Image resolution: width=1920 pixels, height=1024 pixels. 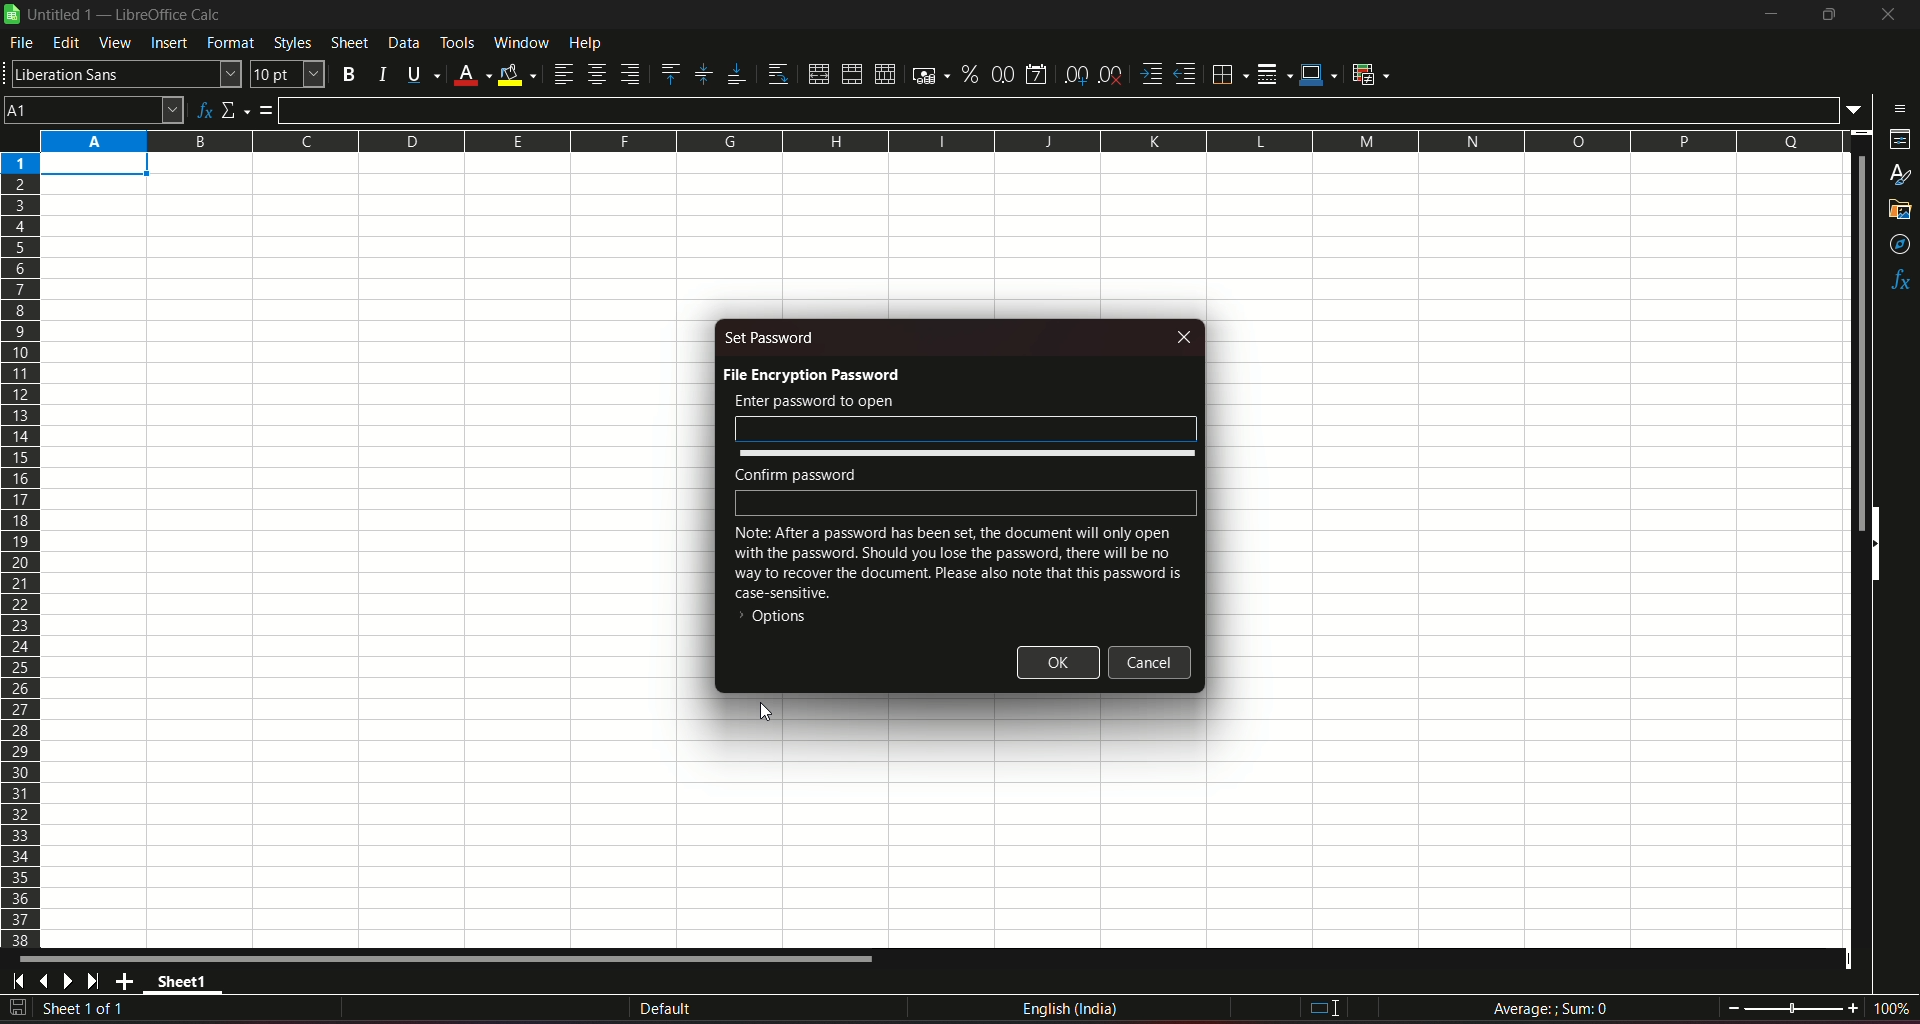 What do you see at coordinates (202, 108) in the screenshot?
I see `function wizard` at bounding box center [202, 108].